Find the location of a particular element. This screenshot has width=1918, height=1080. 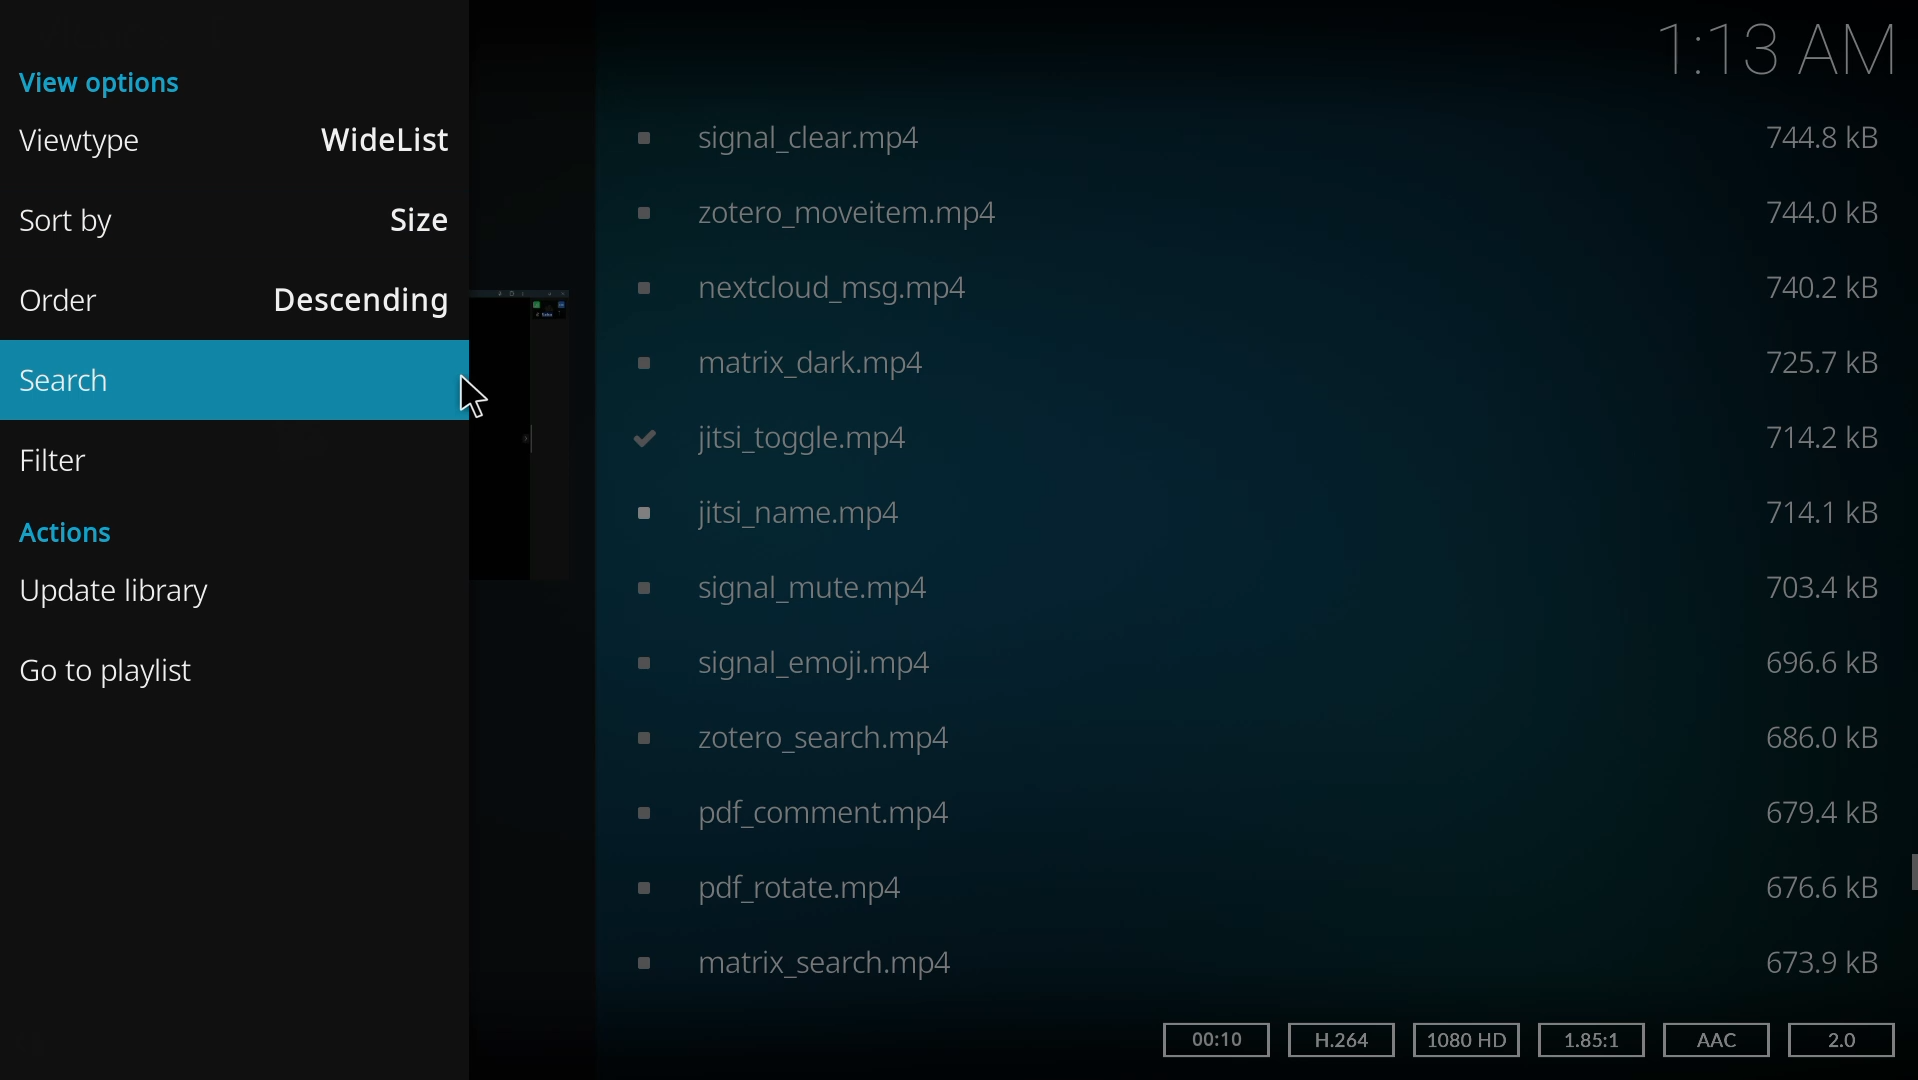

Go to playlist is located at coordinates (109, 676).